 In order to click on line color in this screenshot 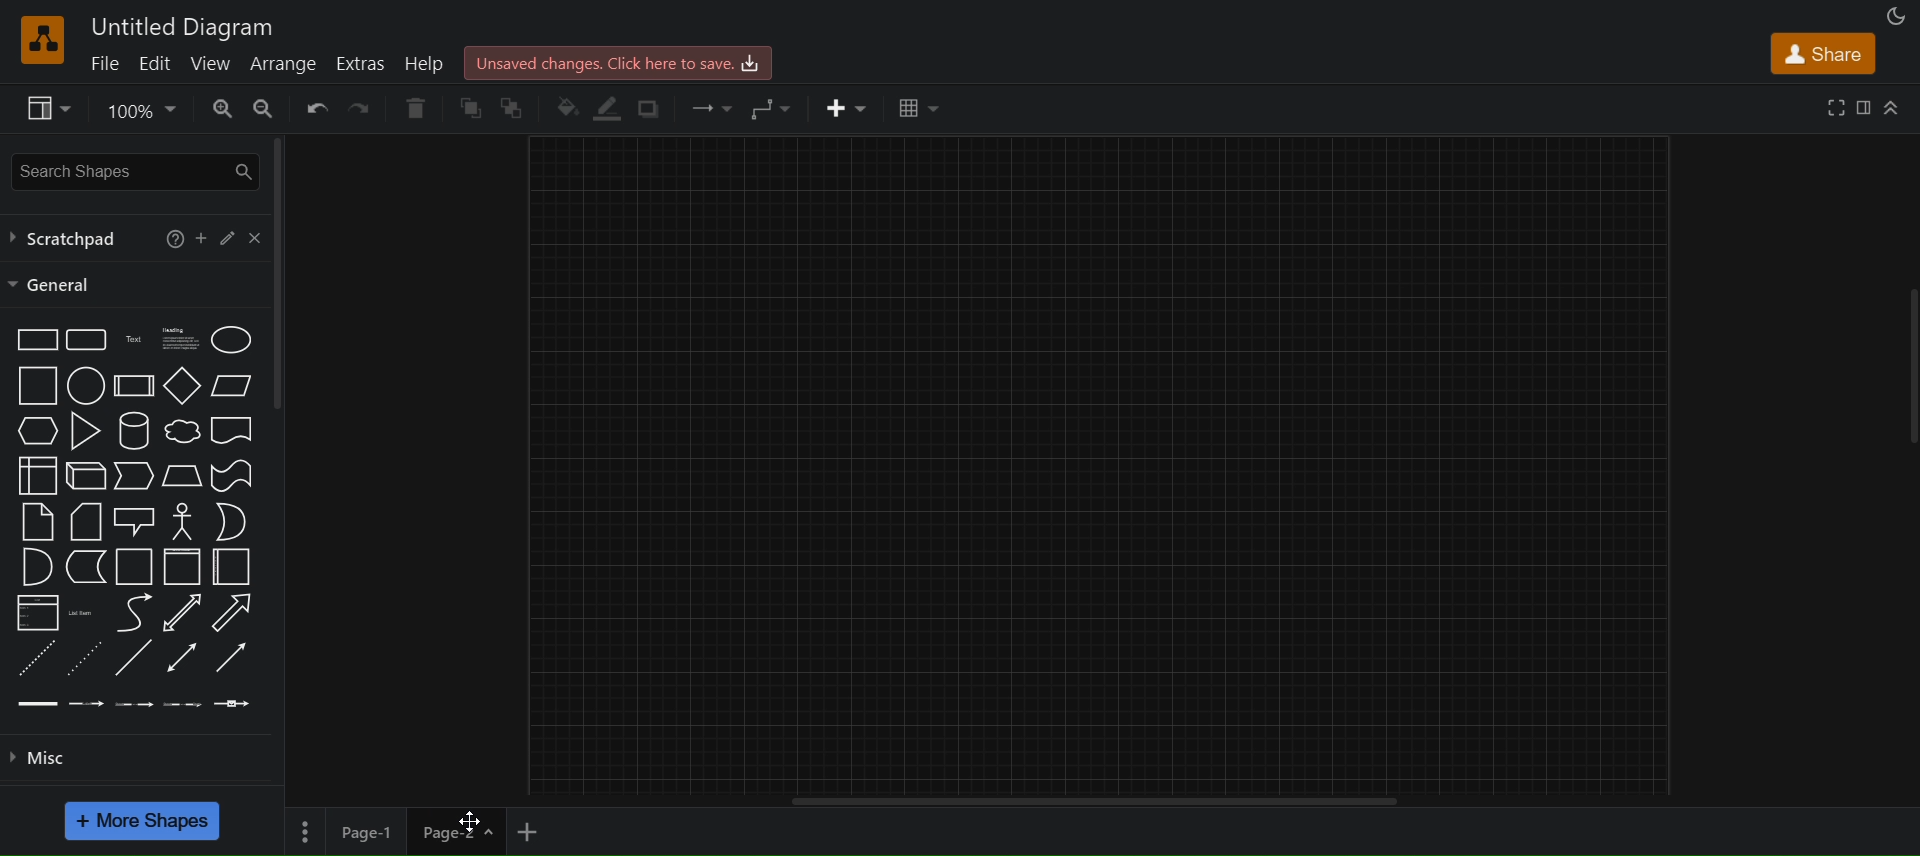, I will do `click(609, 107)`.